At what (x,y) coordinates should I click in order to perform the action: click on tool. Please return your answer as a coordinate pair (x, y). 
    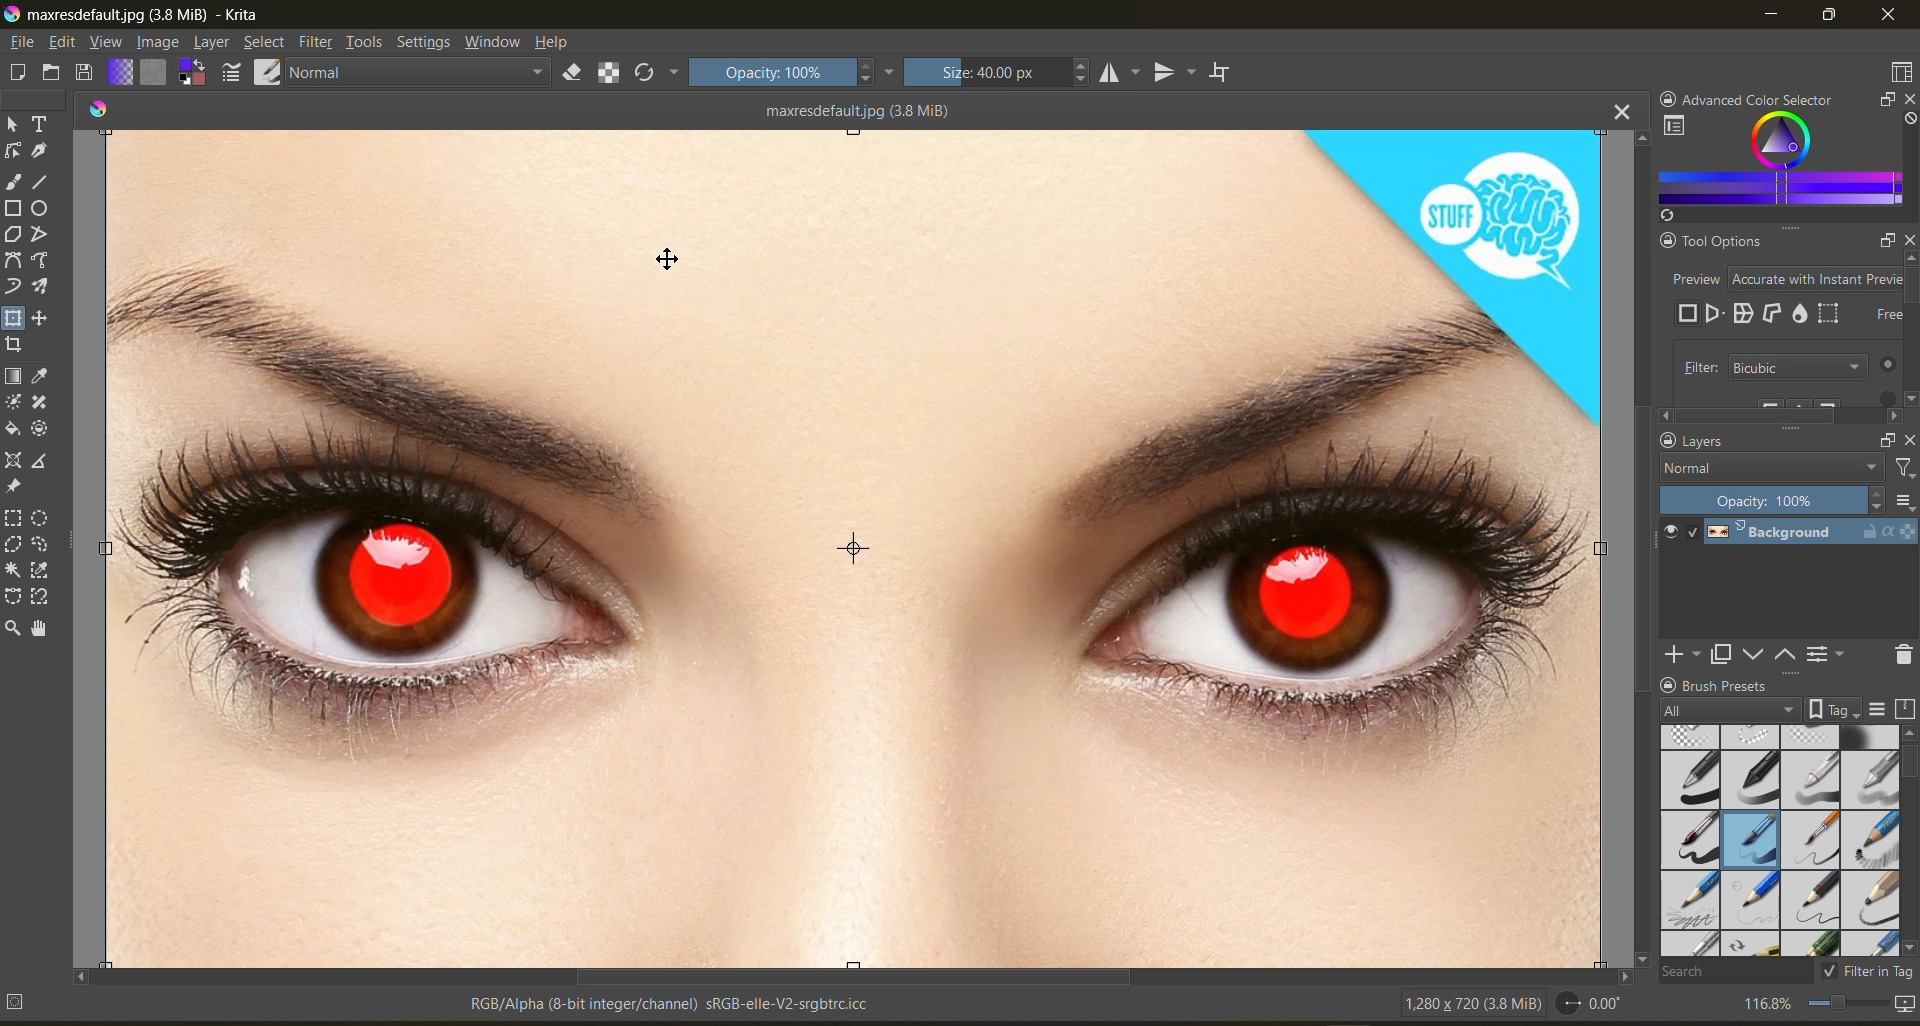
    Looking at the image, I should click on (42, 545).